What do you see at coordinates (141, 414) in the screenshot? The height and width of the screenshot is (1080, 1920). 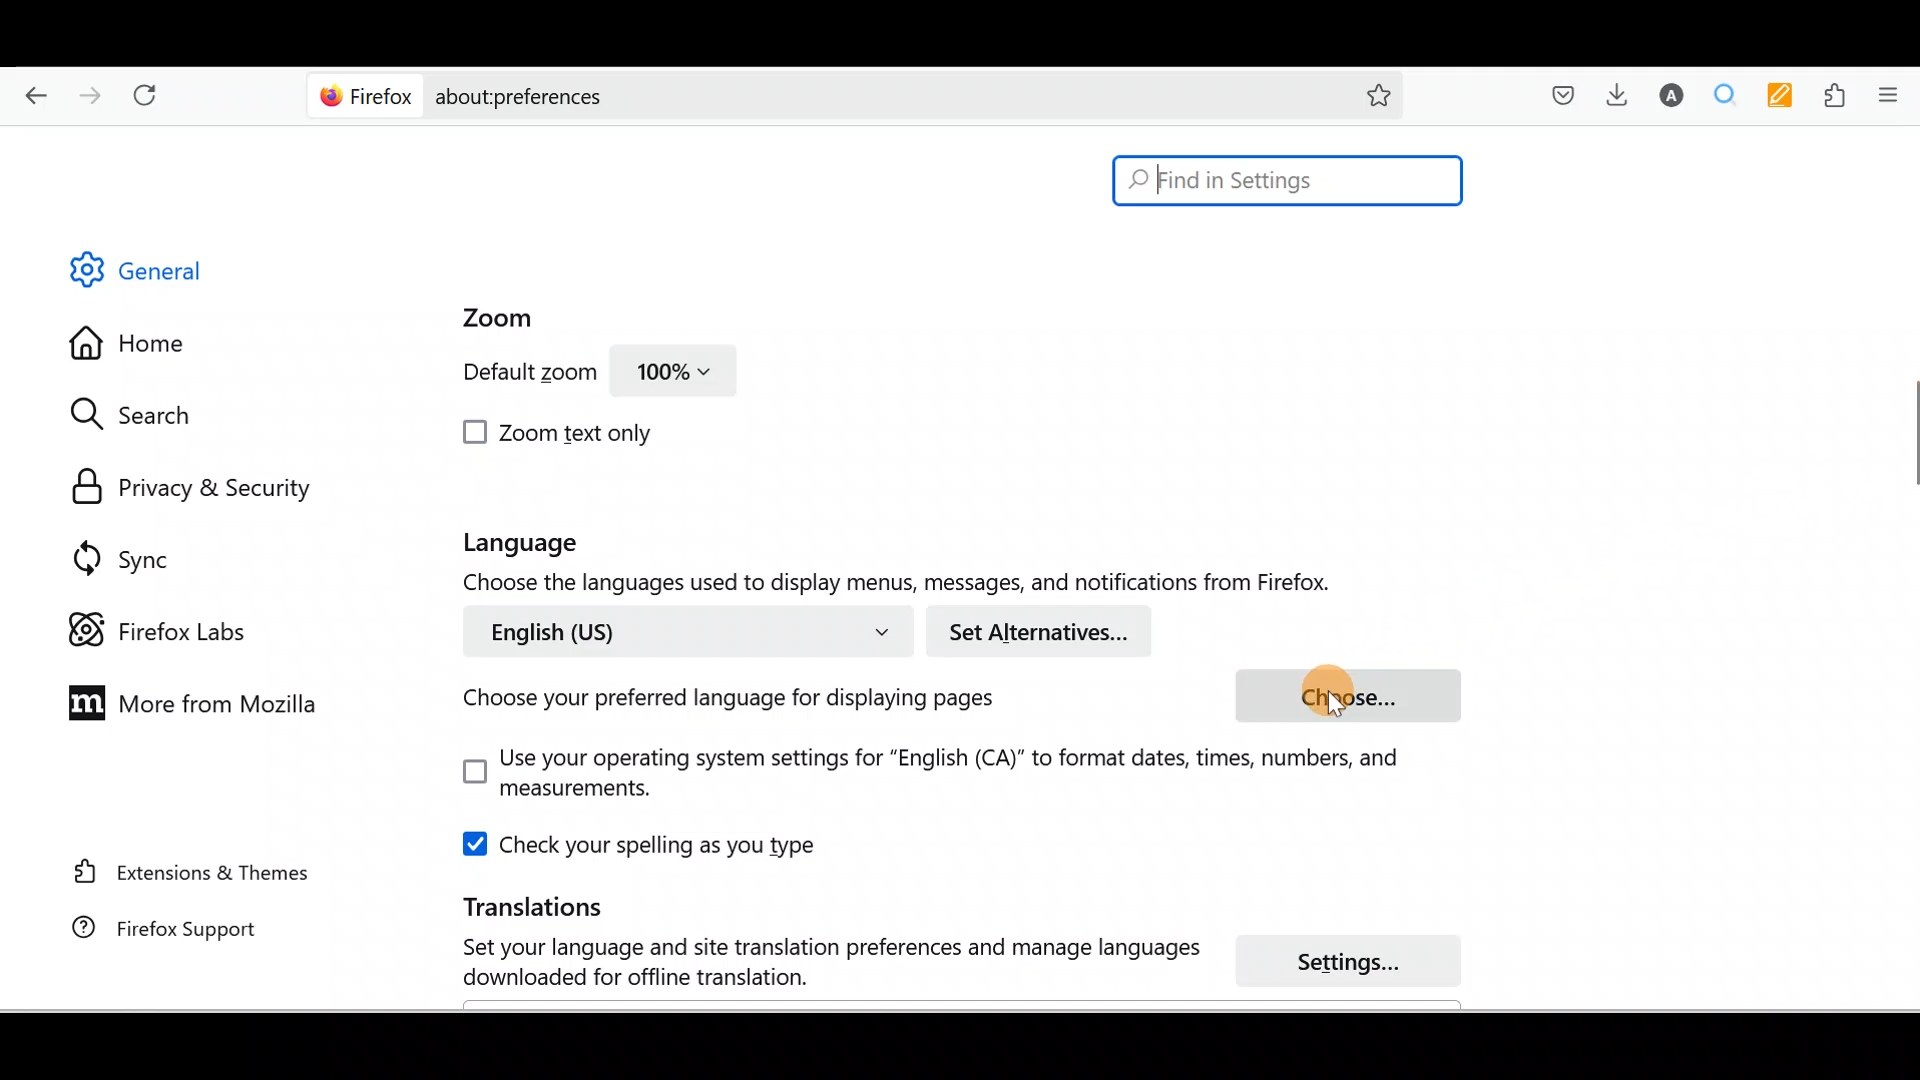 I see `Search` at bounding box center [141, 414].